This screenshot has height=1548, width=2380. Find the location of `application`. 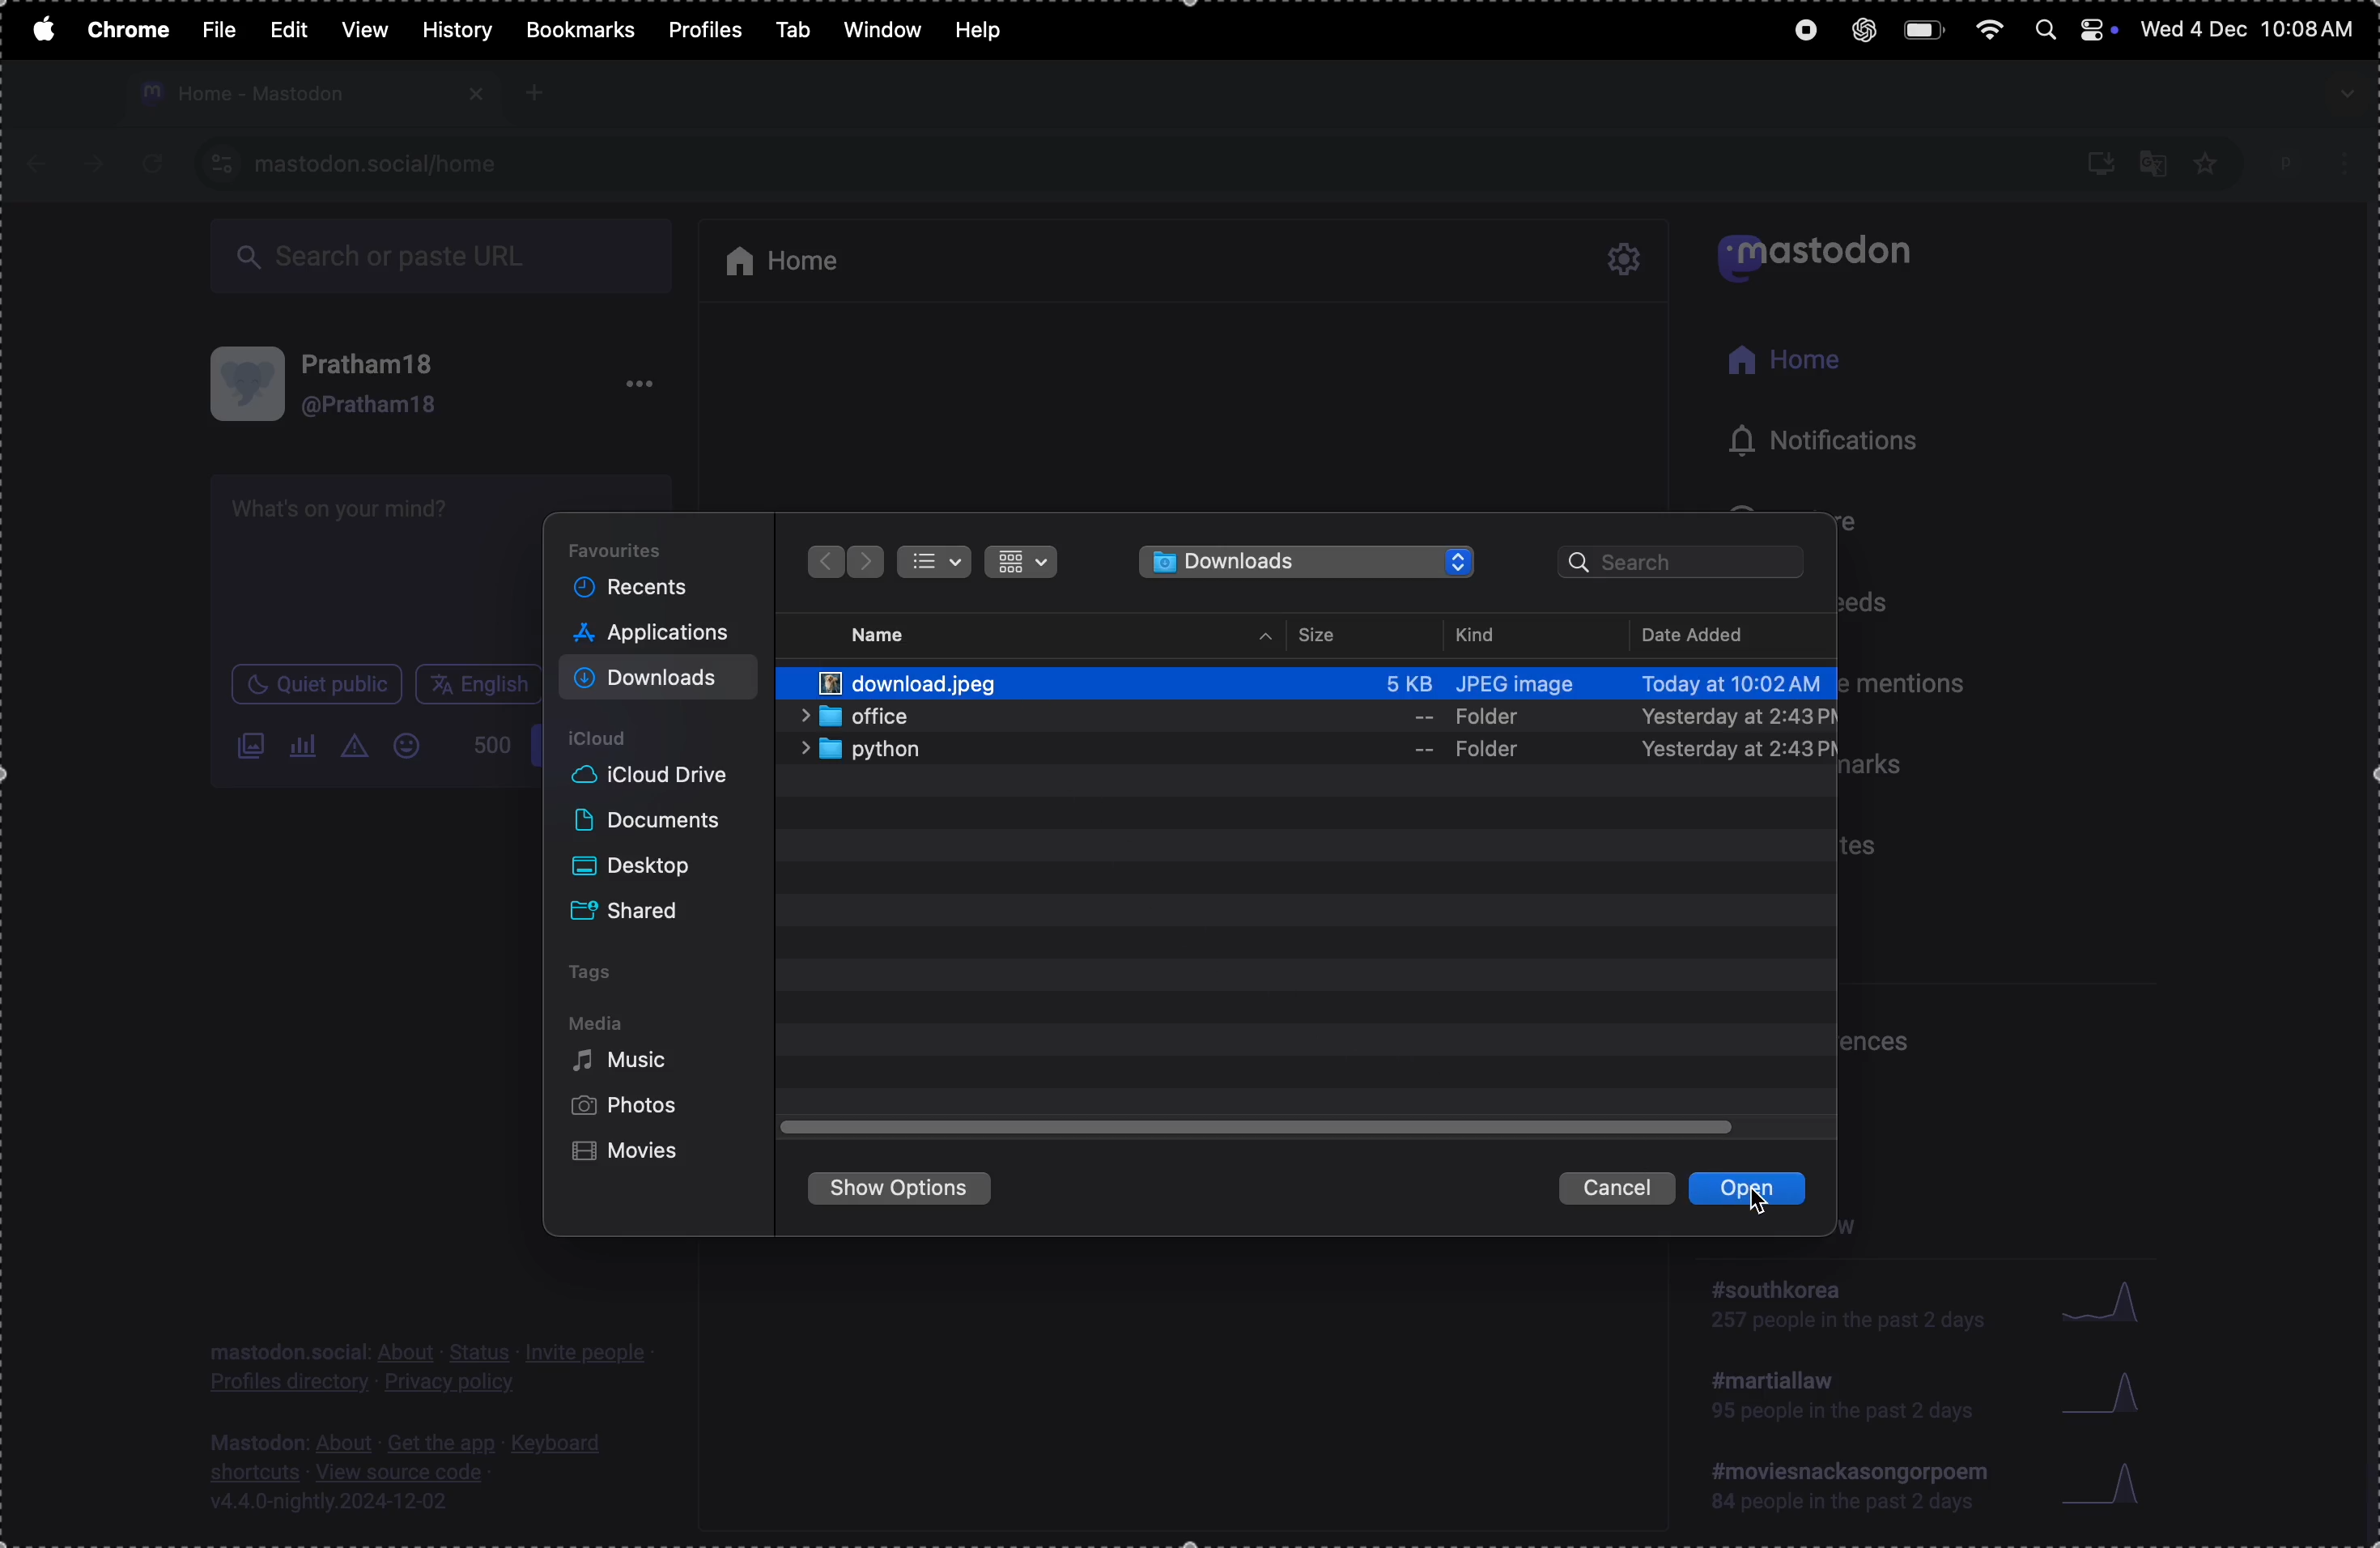

application is located at coordinates (661, 636).